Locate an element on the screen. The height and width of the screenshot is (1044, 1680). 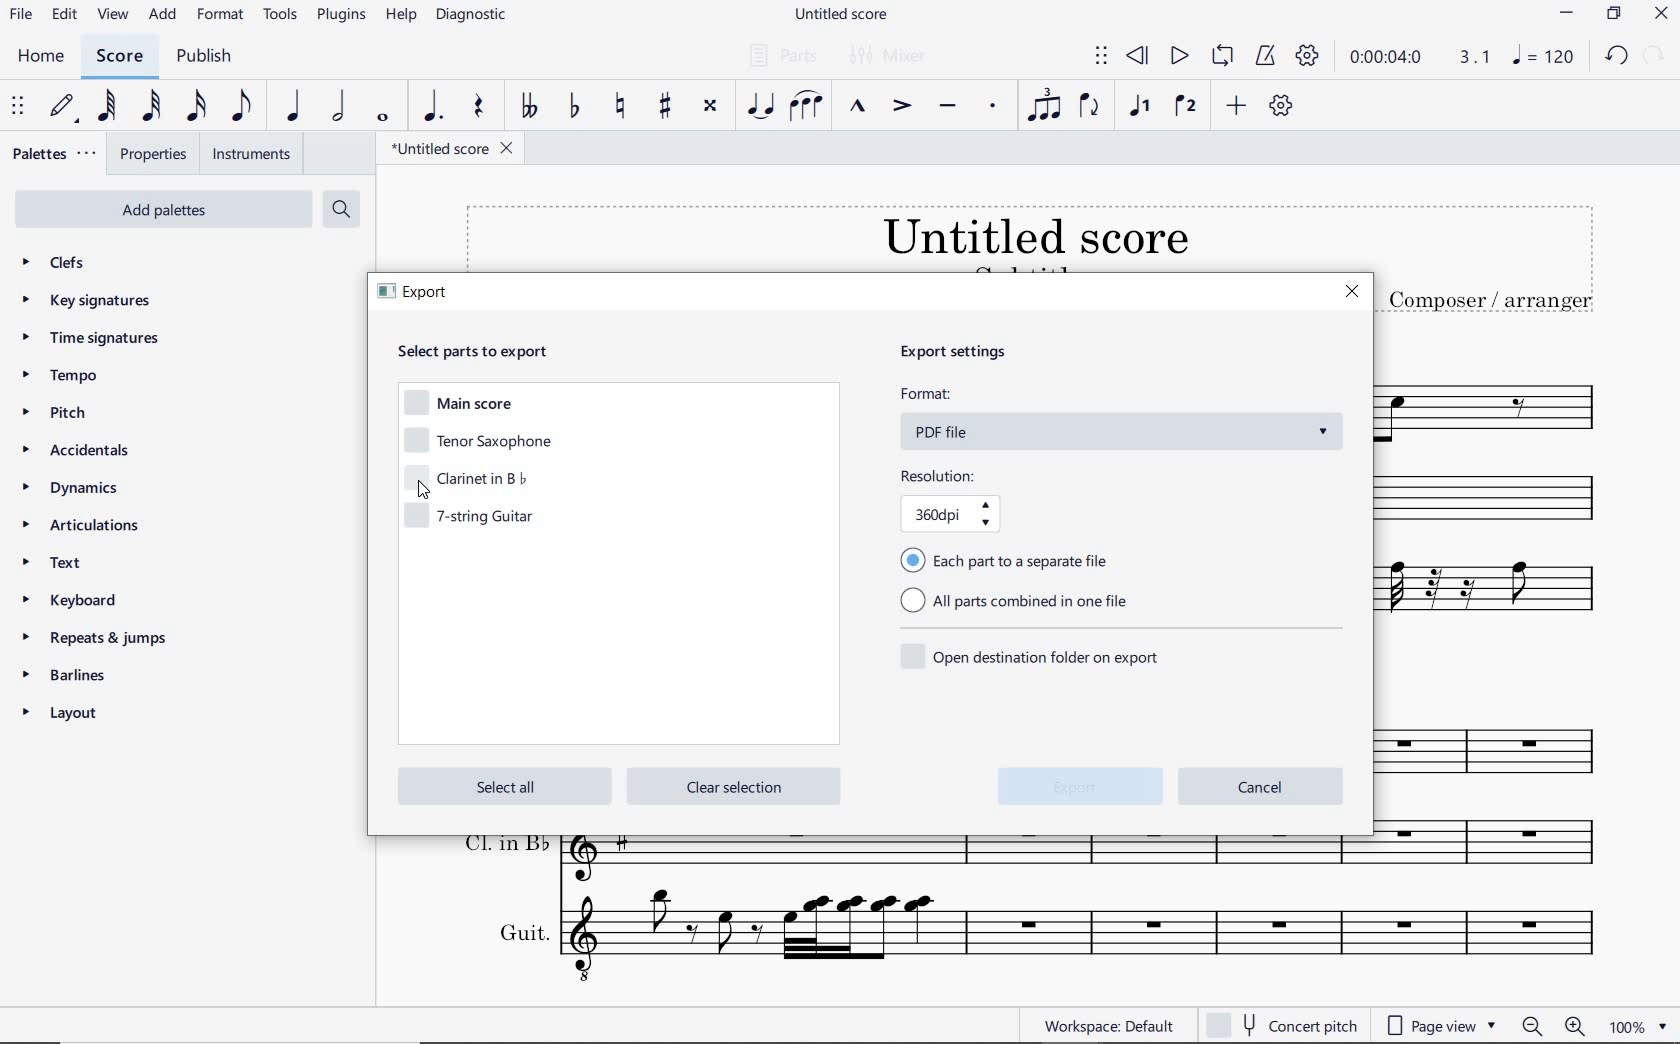
FORMAT is located at coordinates (221, 15).